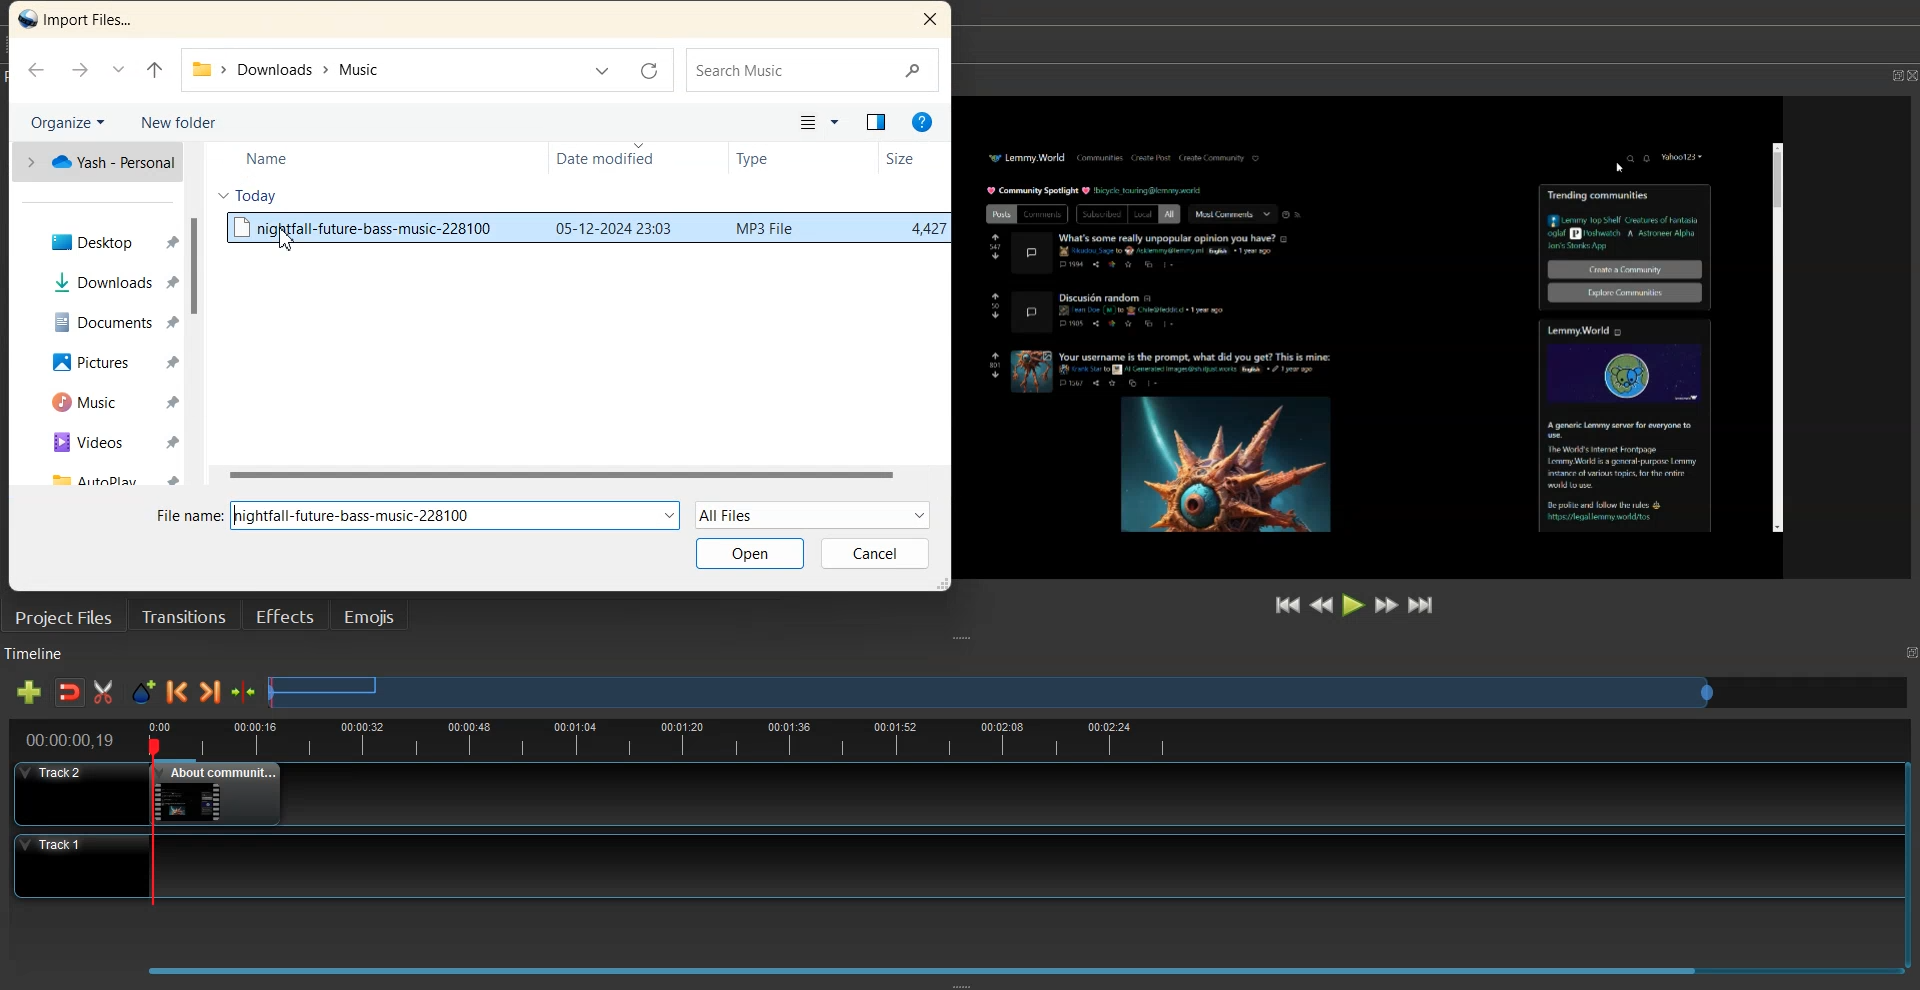  Describe the element at coordinates (1357, 339) in the screenshot. I see `File Preview` at that location.